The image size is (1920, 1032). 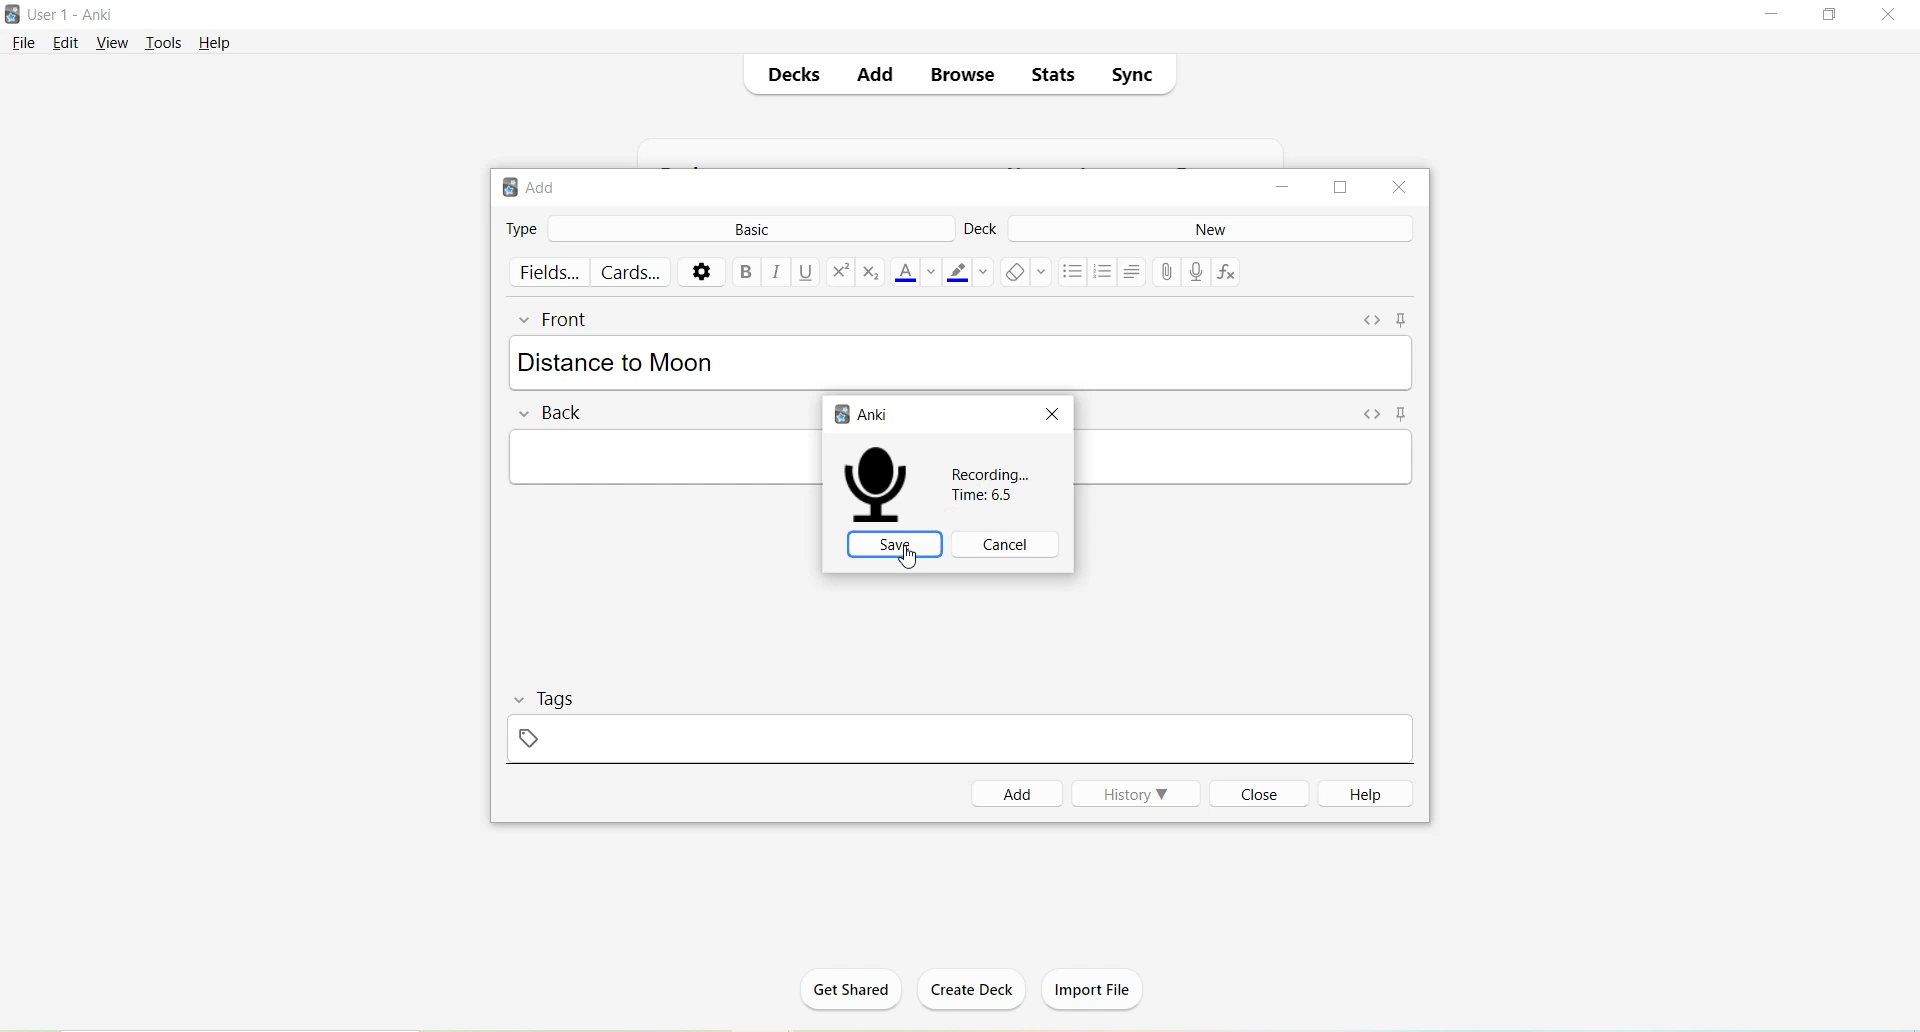 What do you see at coordinates (527, 414) in the screenshot?
I see `Collapse field` at bounding box center [527, 414].